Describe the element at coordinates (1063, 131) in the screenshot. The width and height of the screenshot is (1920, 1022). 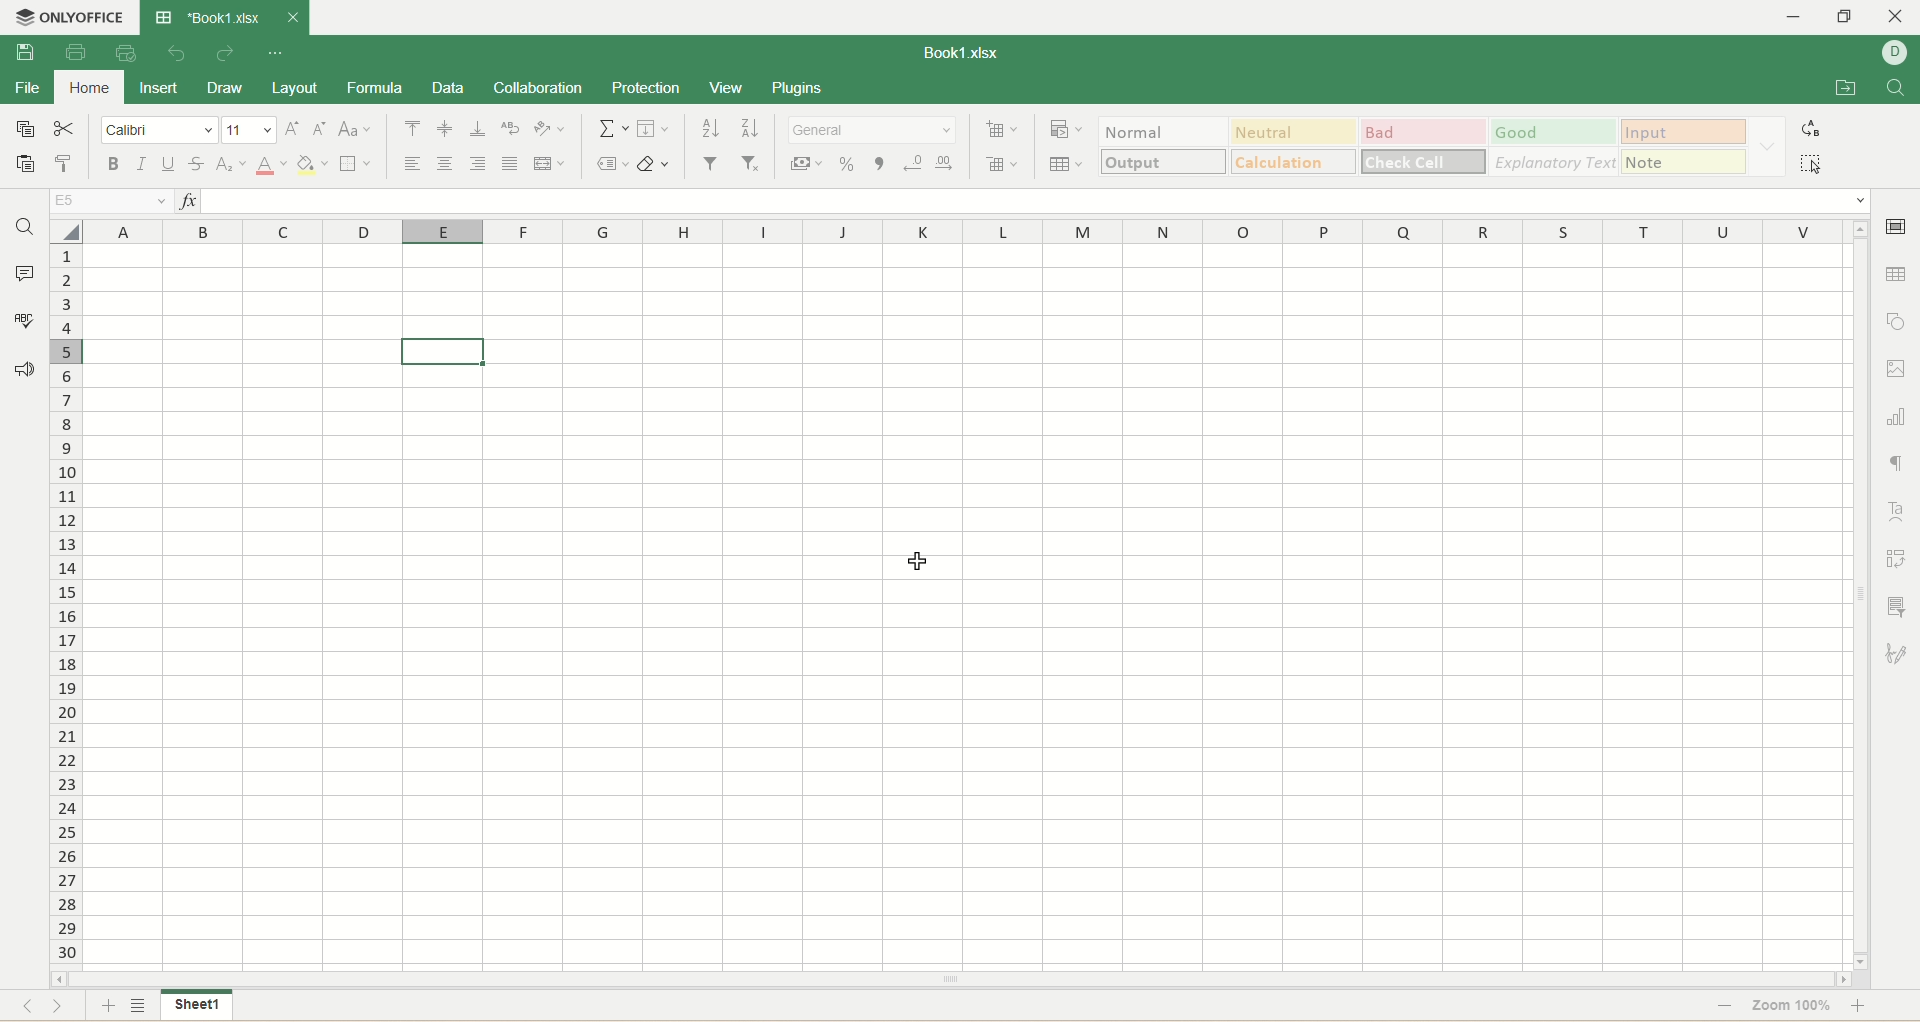
I see `conditional formatting` at that location.